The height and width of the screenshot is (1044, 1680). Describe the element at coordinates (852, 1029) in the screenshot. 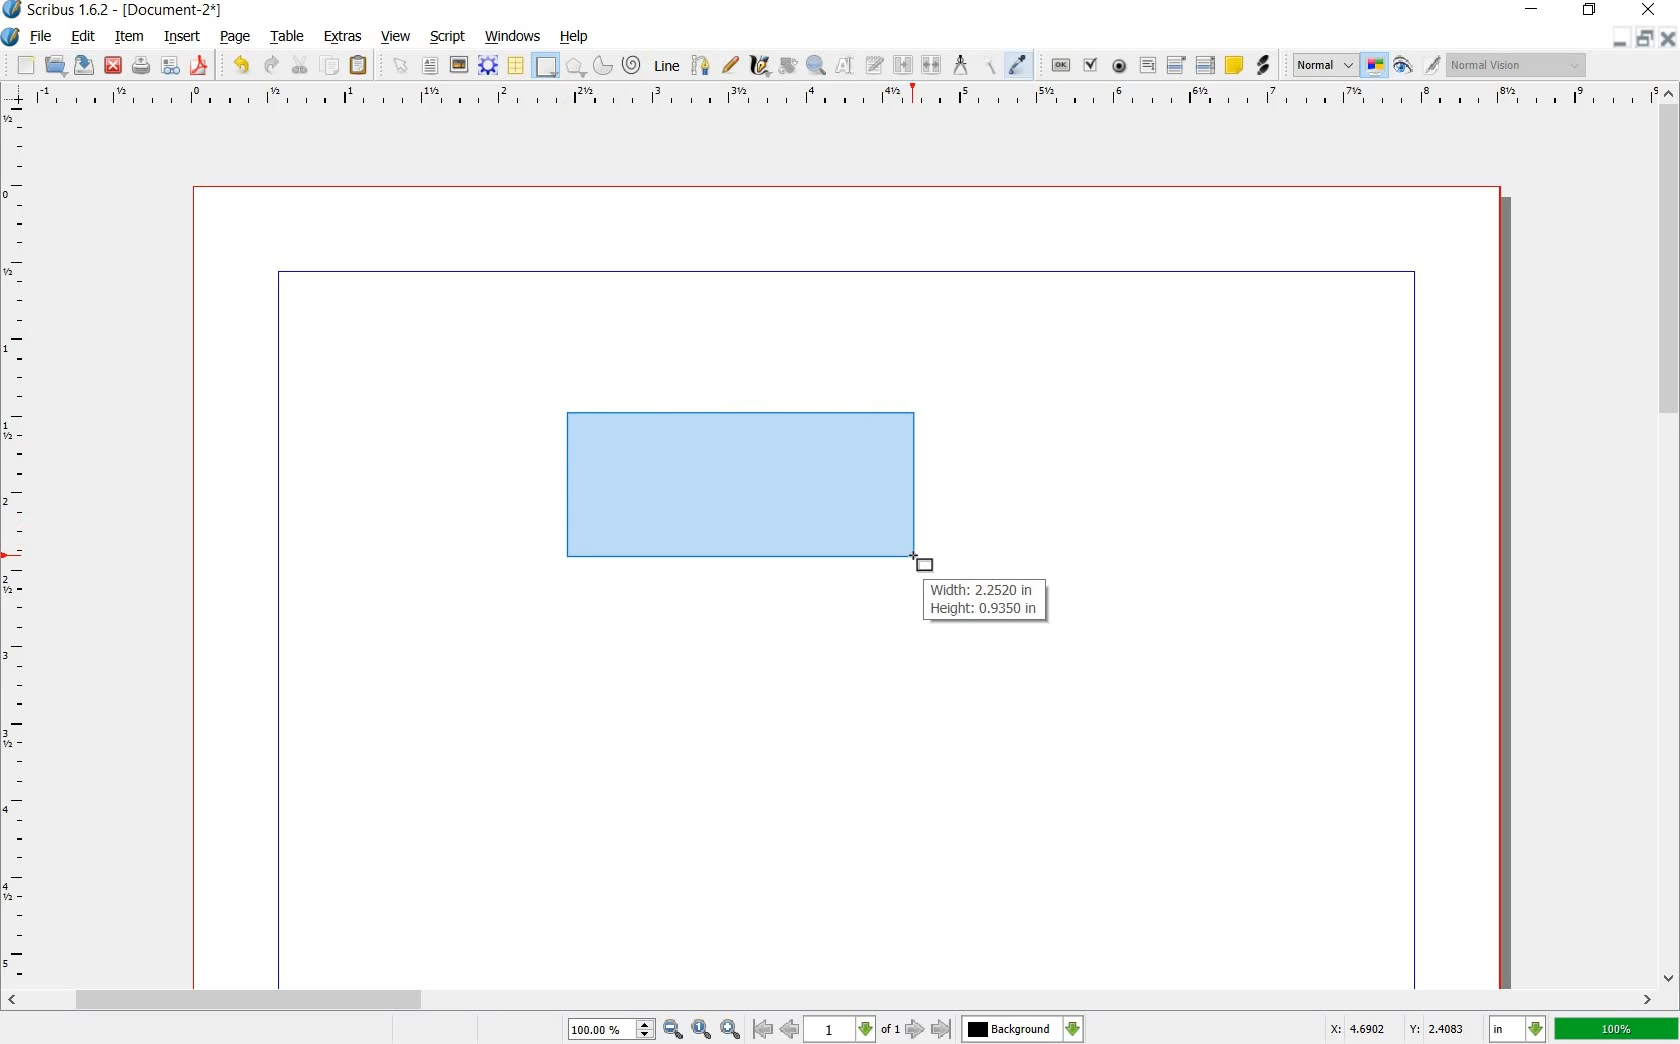

I see `select current page` at that location.